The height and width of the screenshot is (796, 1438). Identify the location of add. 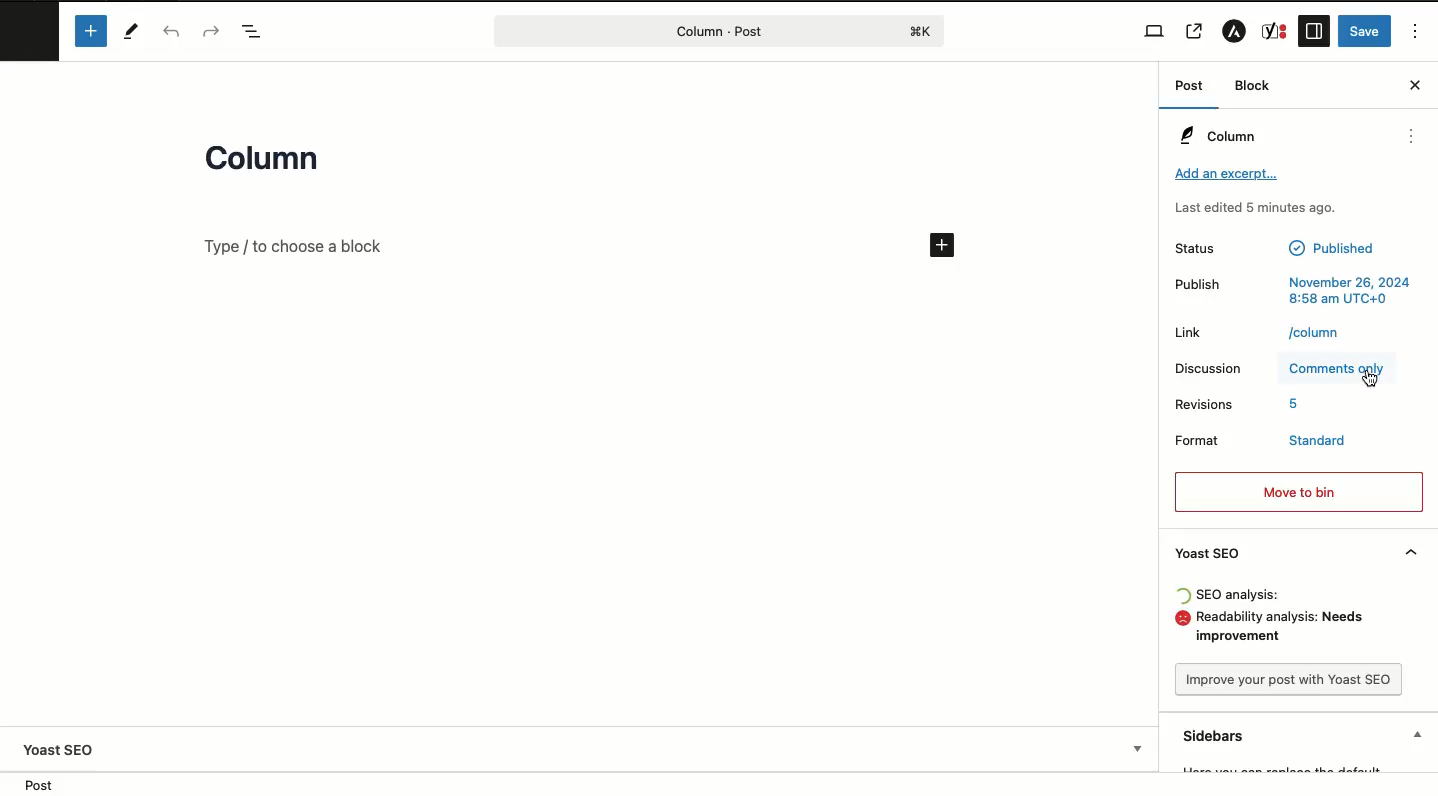
(944, 245).